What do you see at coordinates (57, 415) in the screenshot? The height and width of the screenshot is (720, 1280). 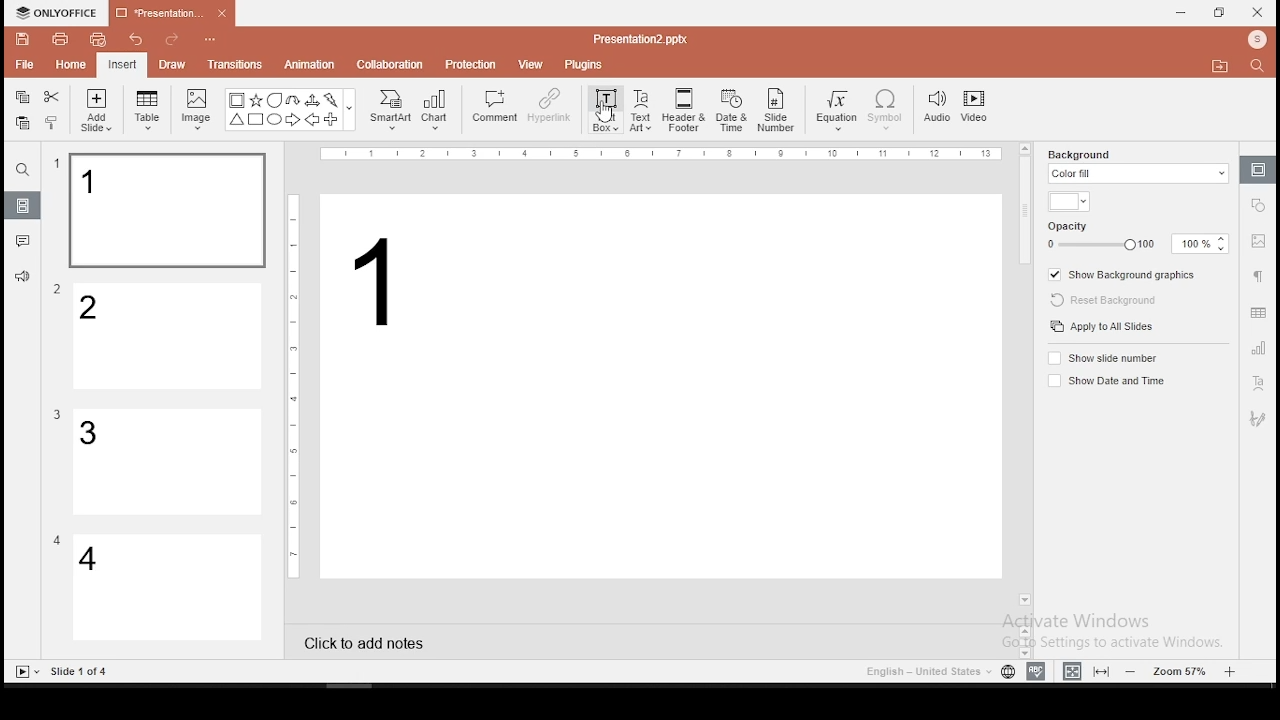 I see `` at bounding box center [57, 415].